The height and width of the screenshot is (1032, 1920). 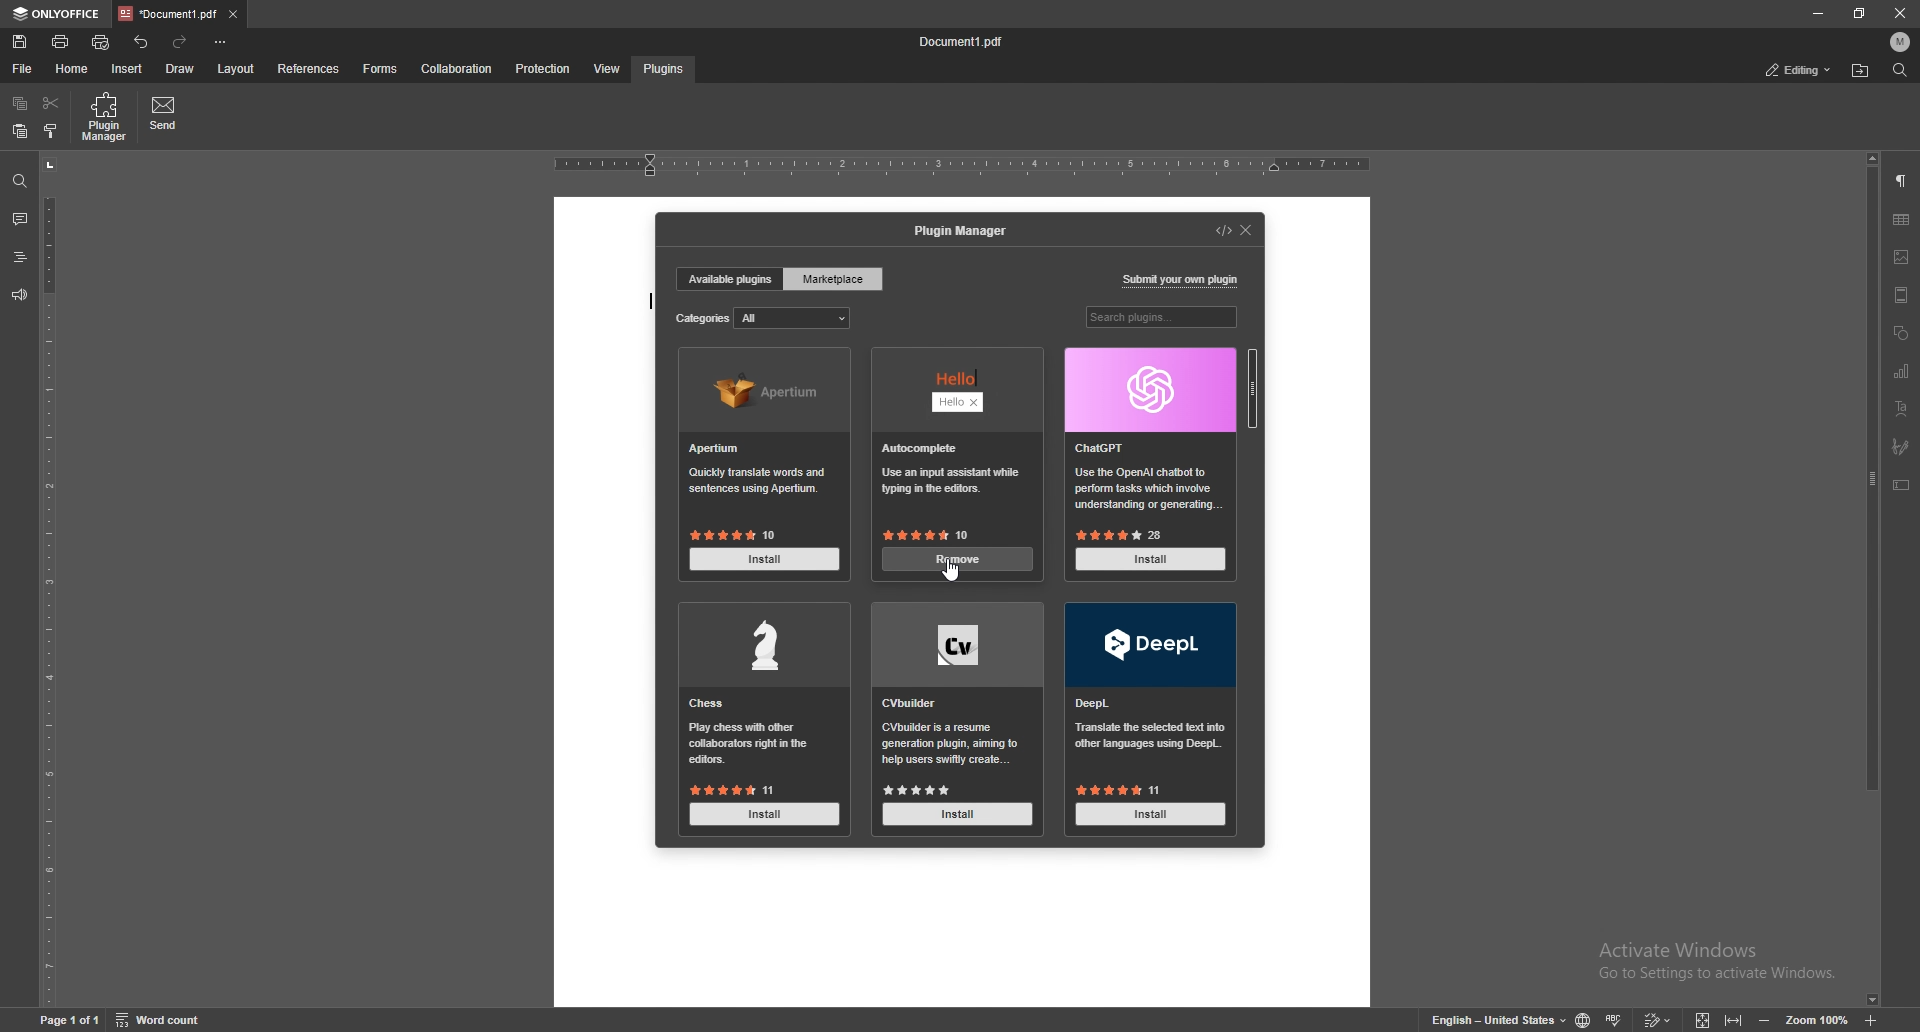 I want to click on file, so click(x=21, y=69).